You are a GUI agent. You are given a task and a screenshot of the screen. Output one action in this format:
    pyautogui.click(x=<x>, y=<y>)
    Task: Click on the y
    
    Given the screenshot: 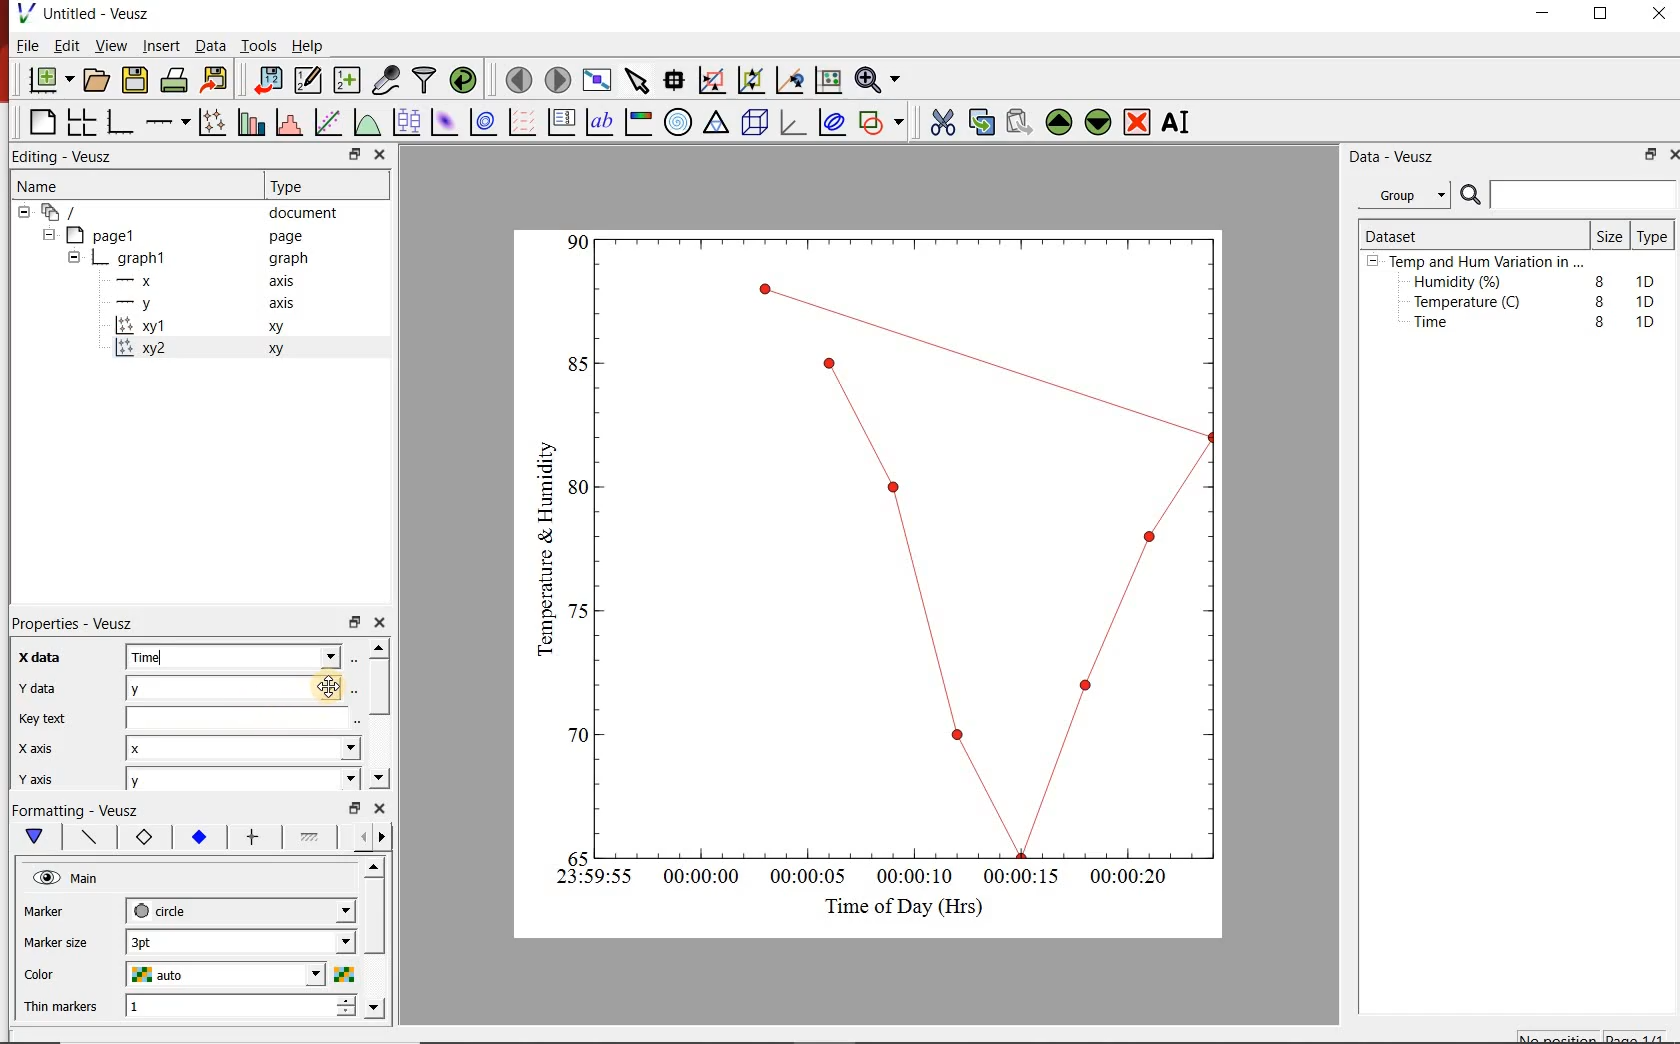 What is the action you would take?
    pyautogui.click(x=181, y=688)
    